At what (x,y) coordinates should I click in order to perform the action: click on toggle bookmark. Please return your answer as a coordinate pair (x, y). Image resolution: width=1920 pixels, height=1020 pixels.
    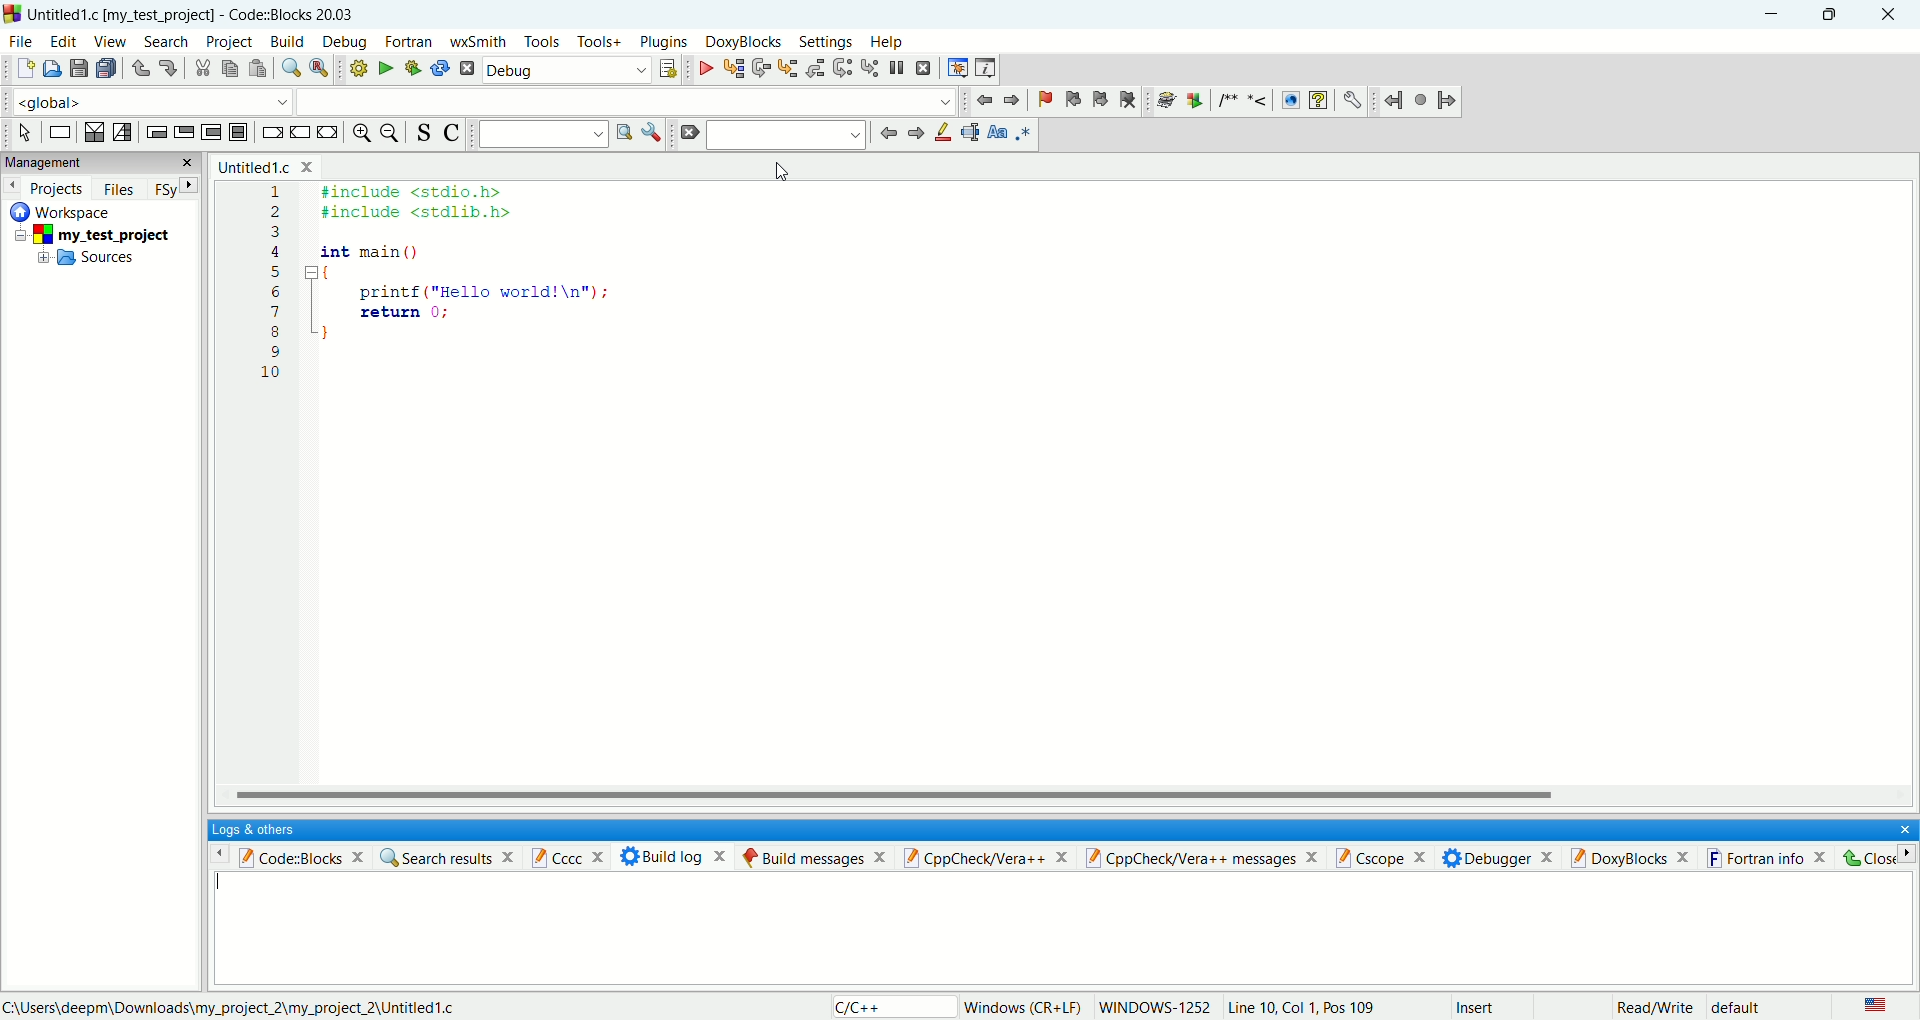
    Looking at the image, I should click on (1041, 100).